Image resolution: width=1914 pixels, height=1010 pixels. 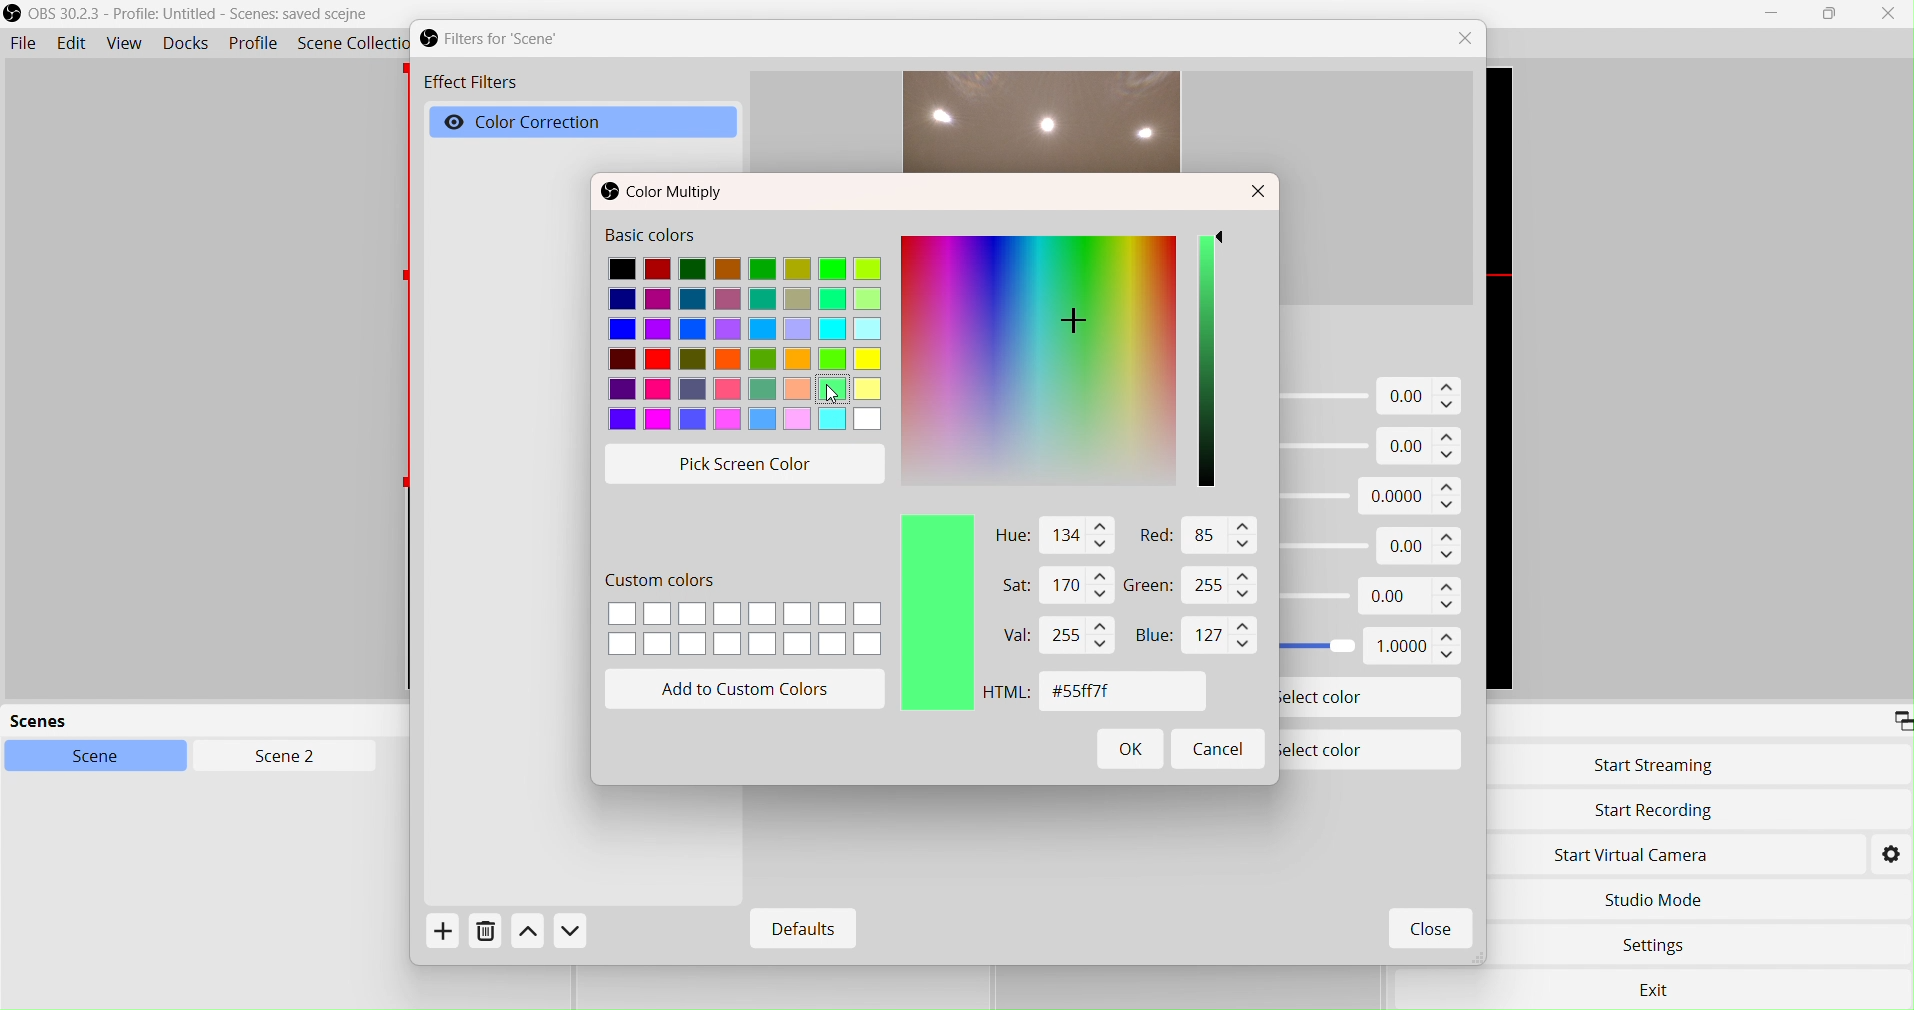 I want to click on Delete, so click(x=486, y=936).